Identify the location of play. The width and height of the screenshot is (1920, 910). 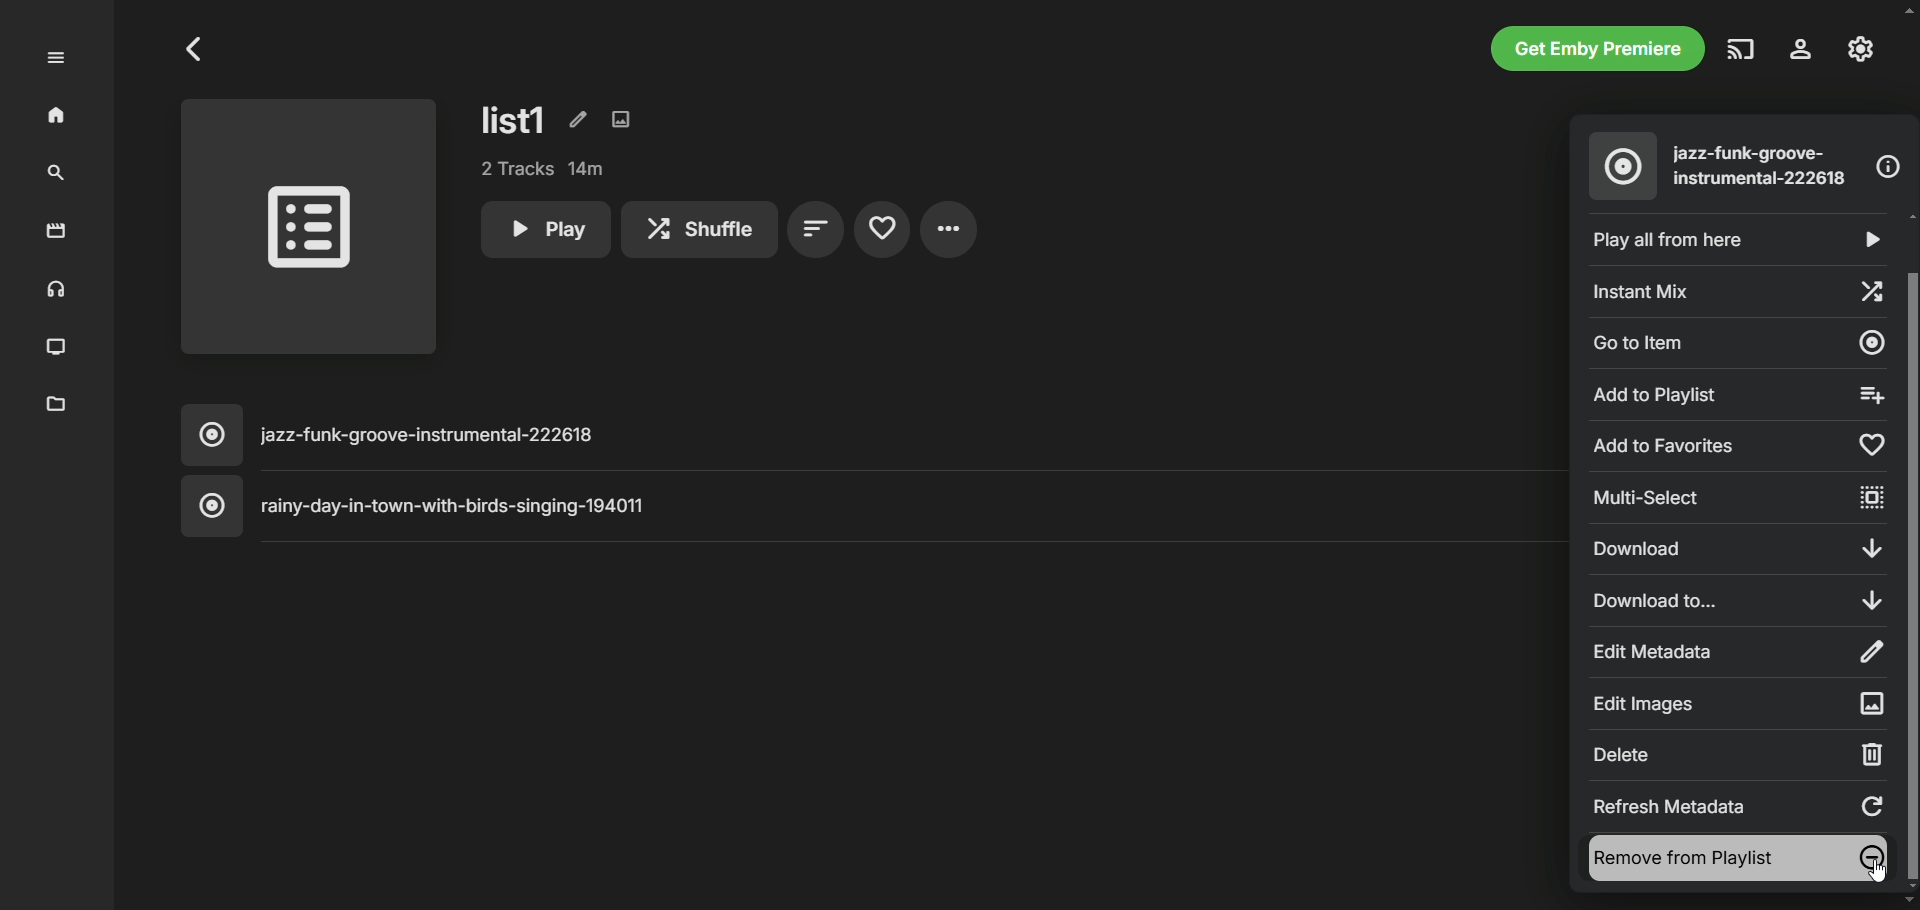
(544, 229).